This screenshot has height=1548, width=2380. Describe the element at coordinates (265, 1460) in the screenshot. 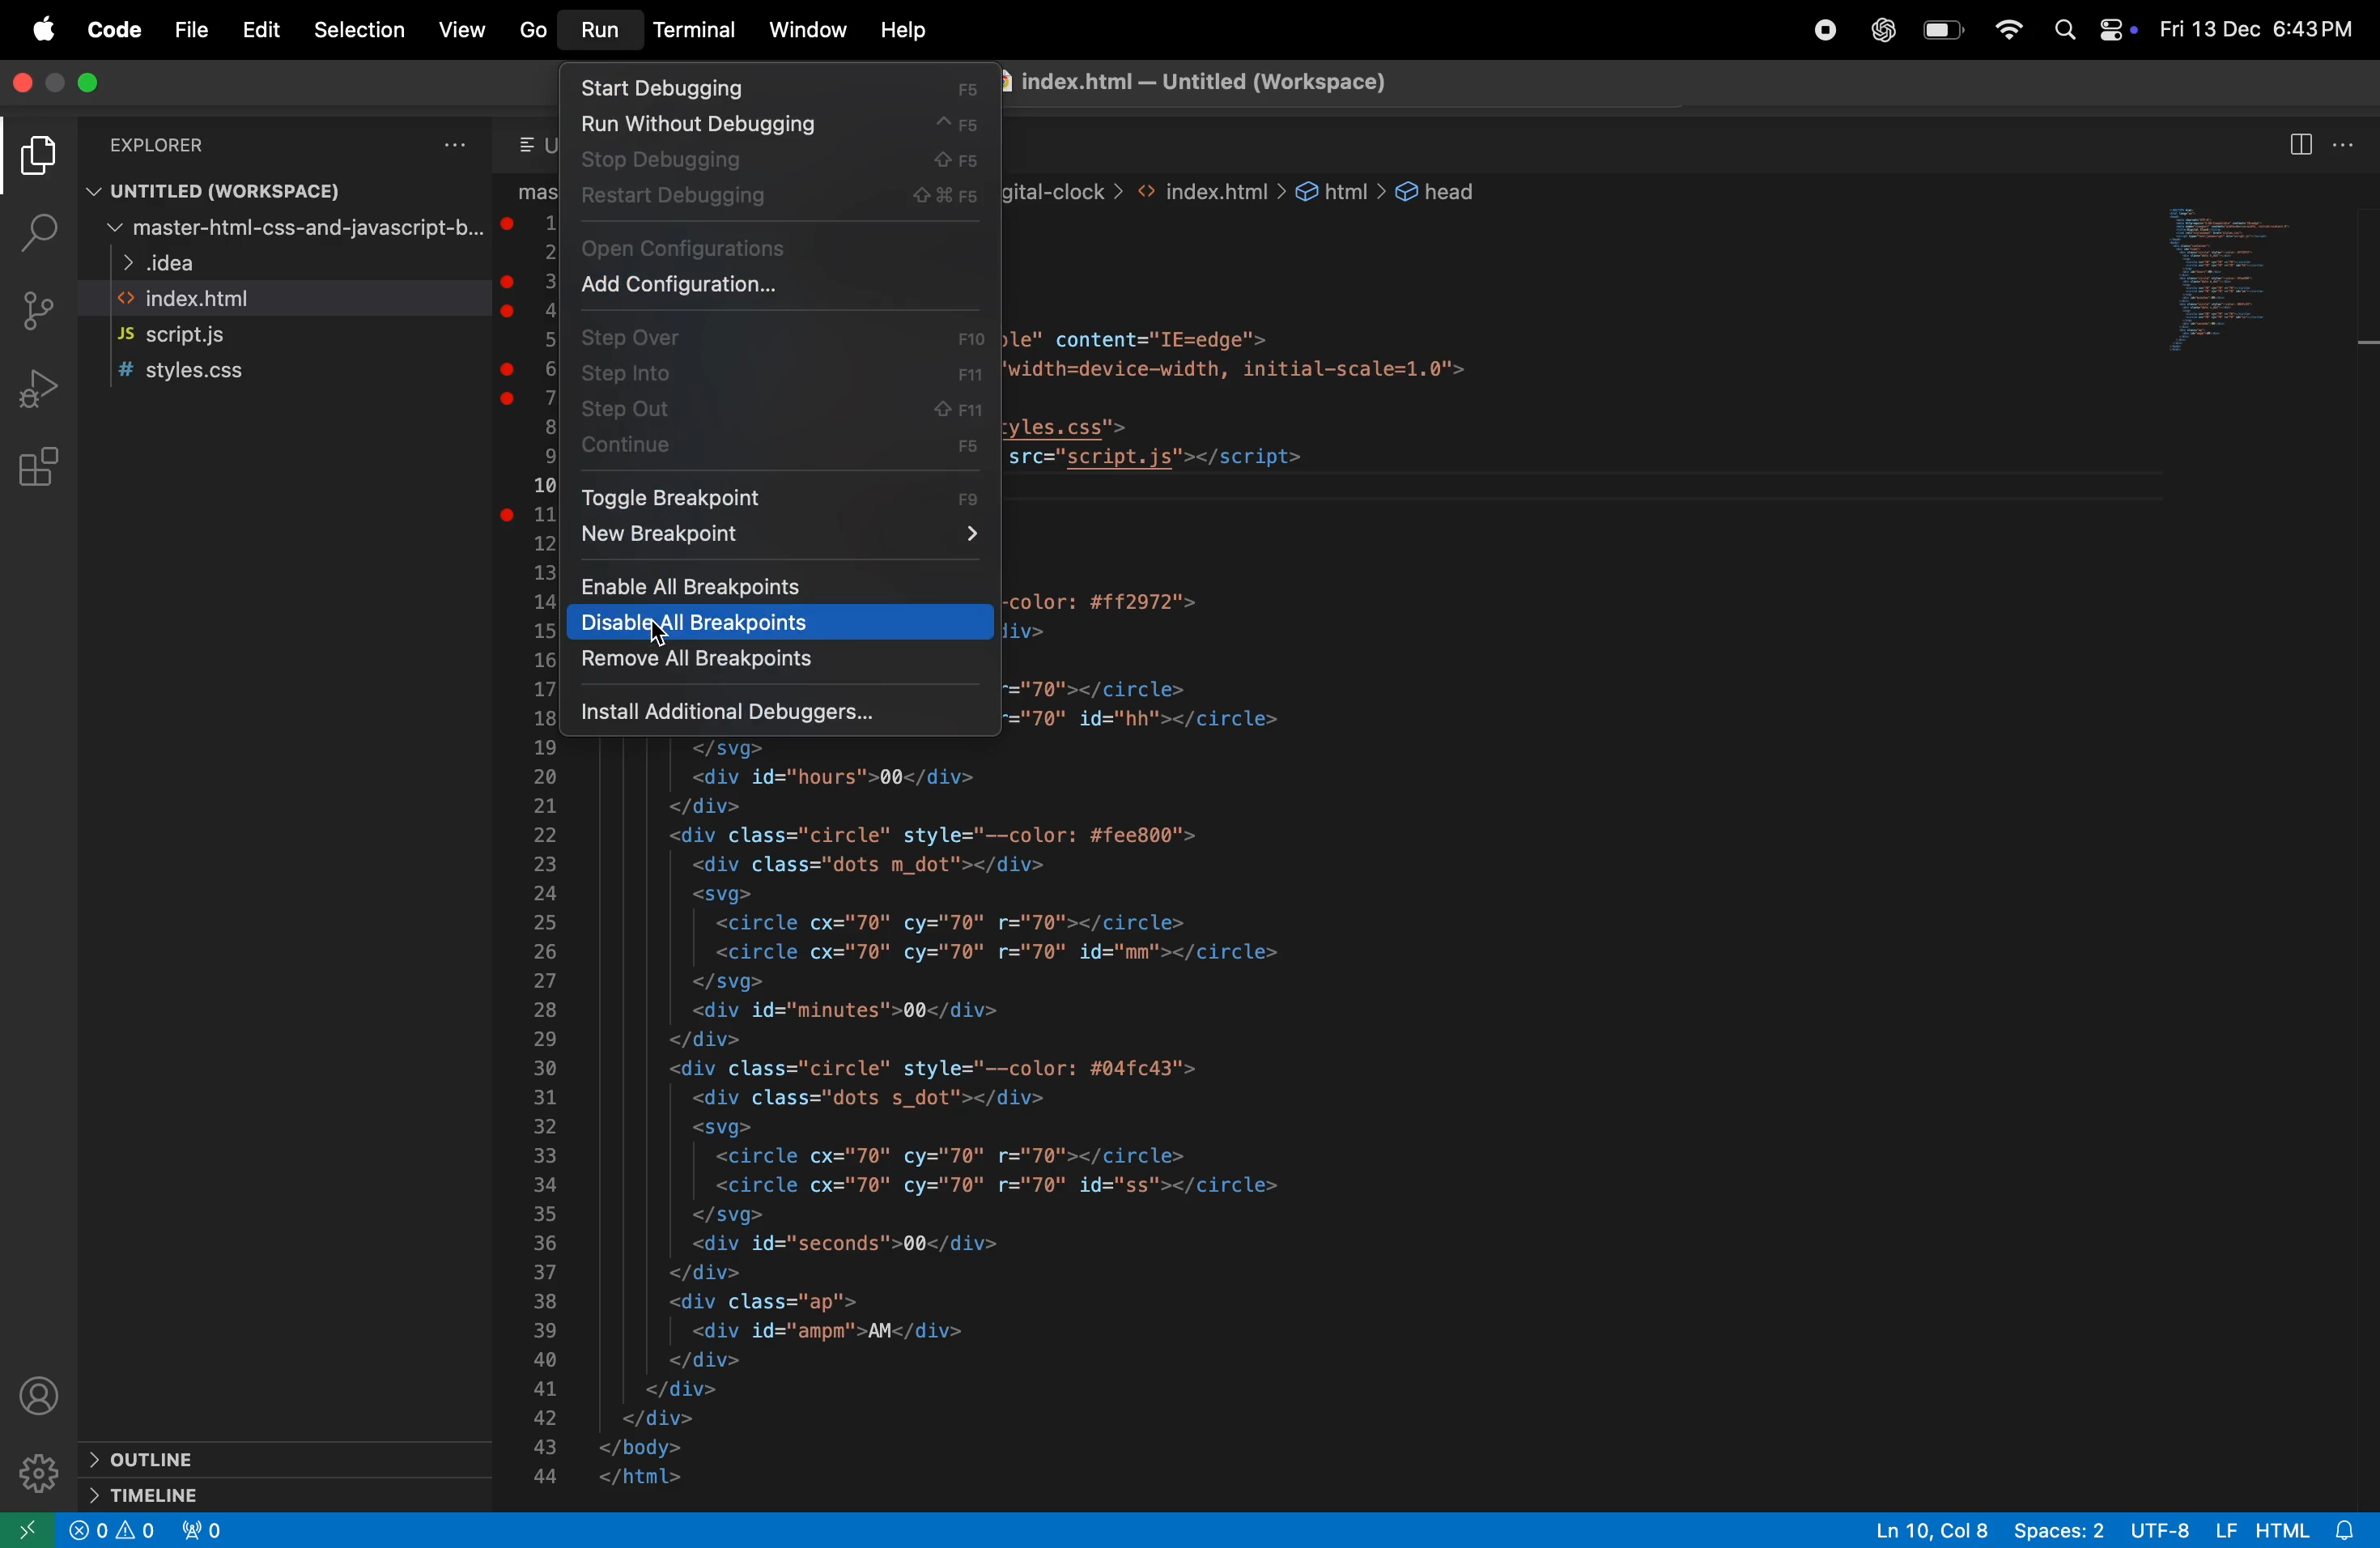

I see `outline` at that location.